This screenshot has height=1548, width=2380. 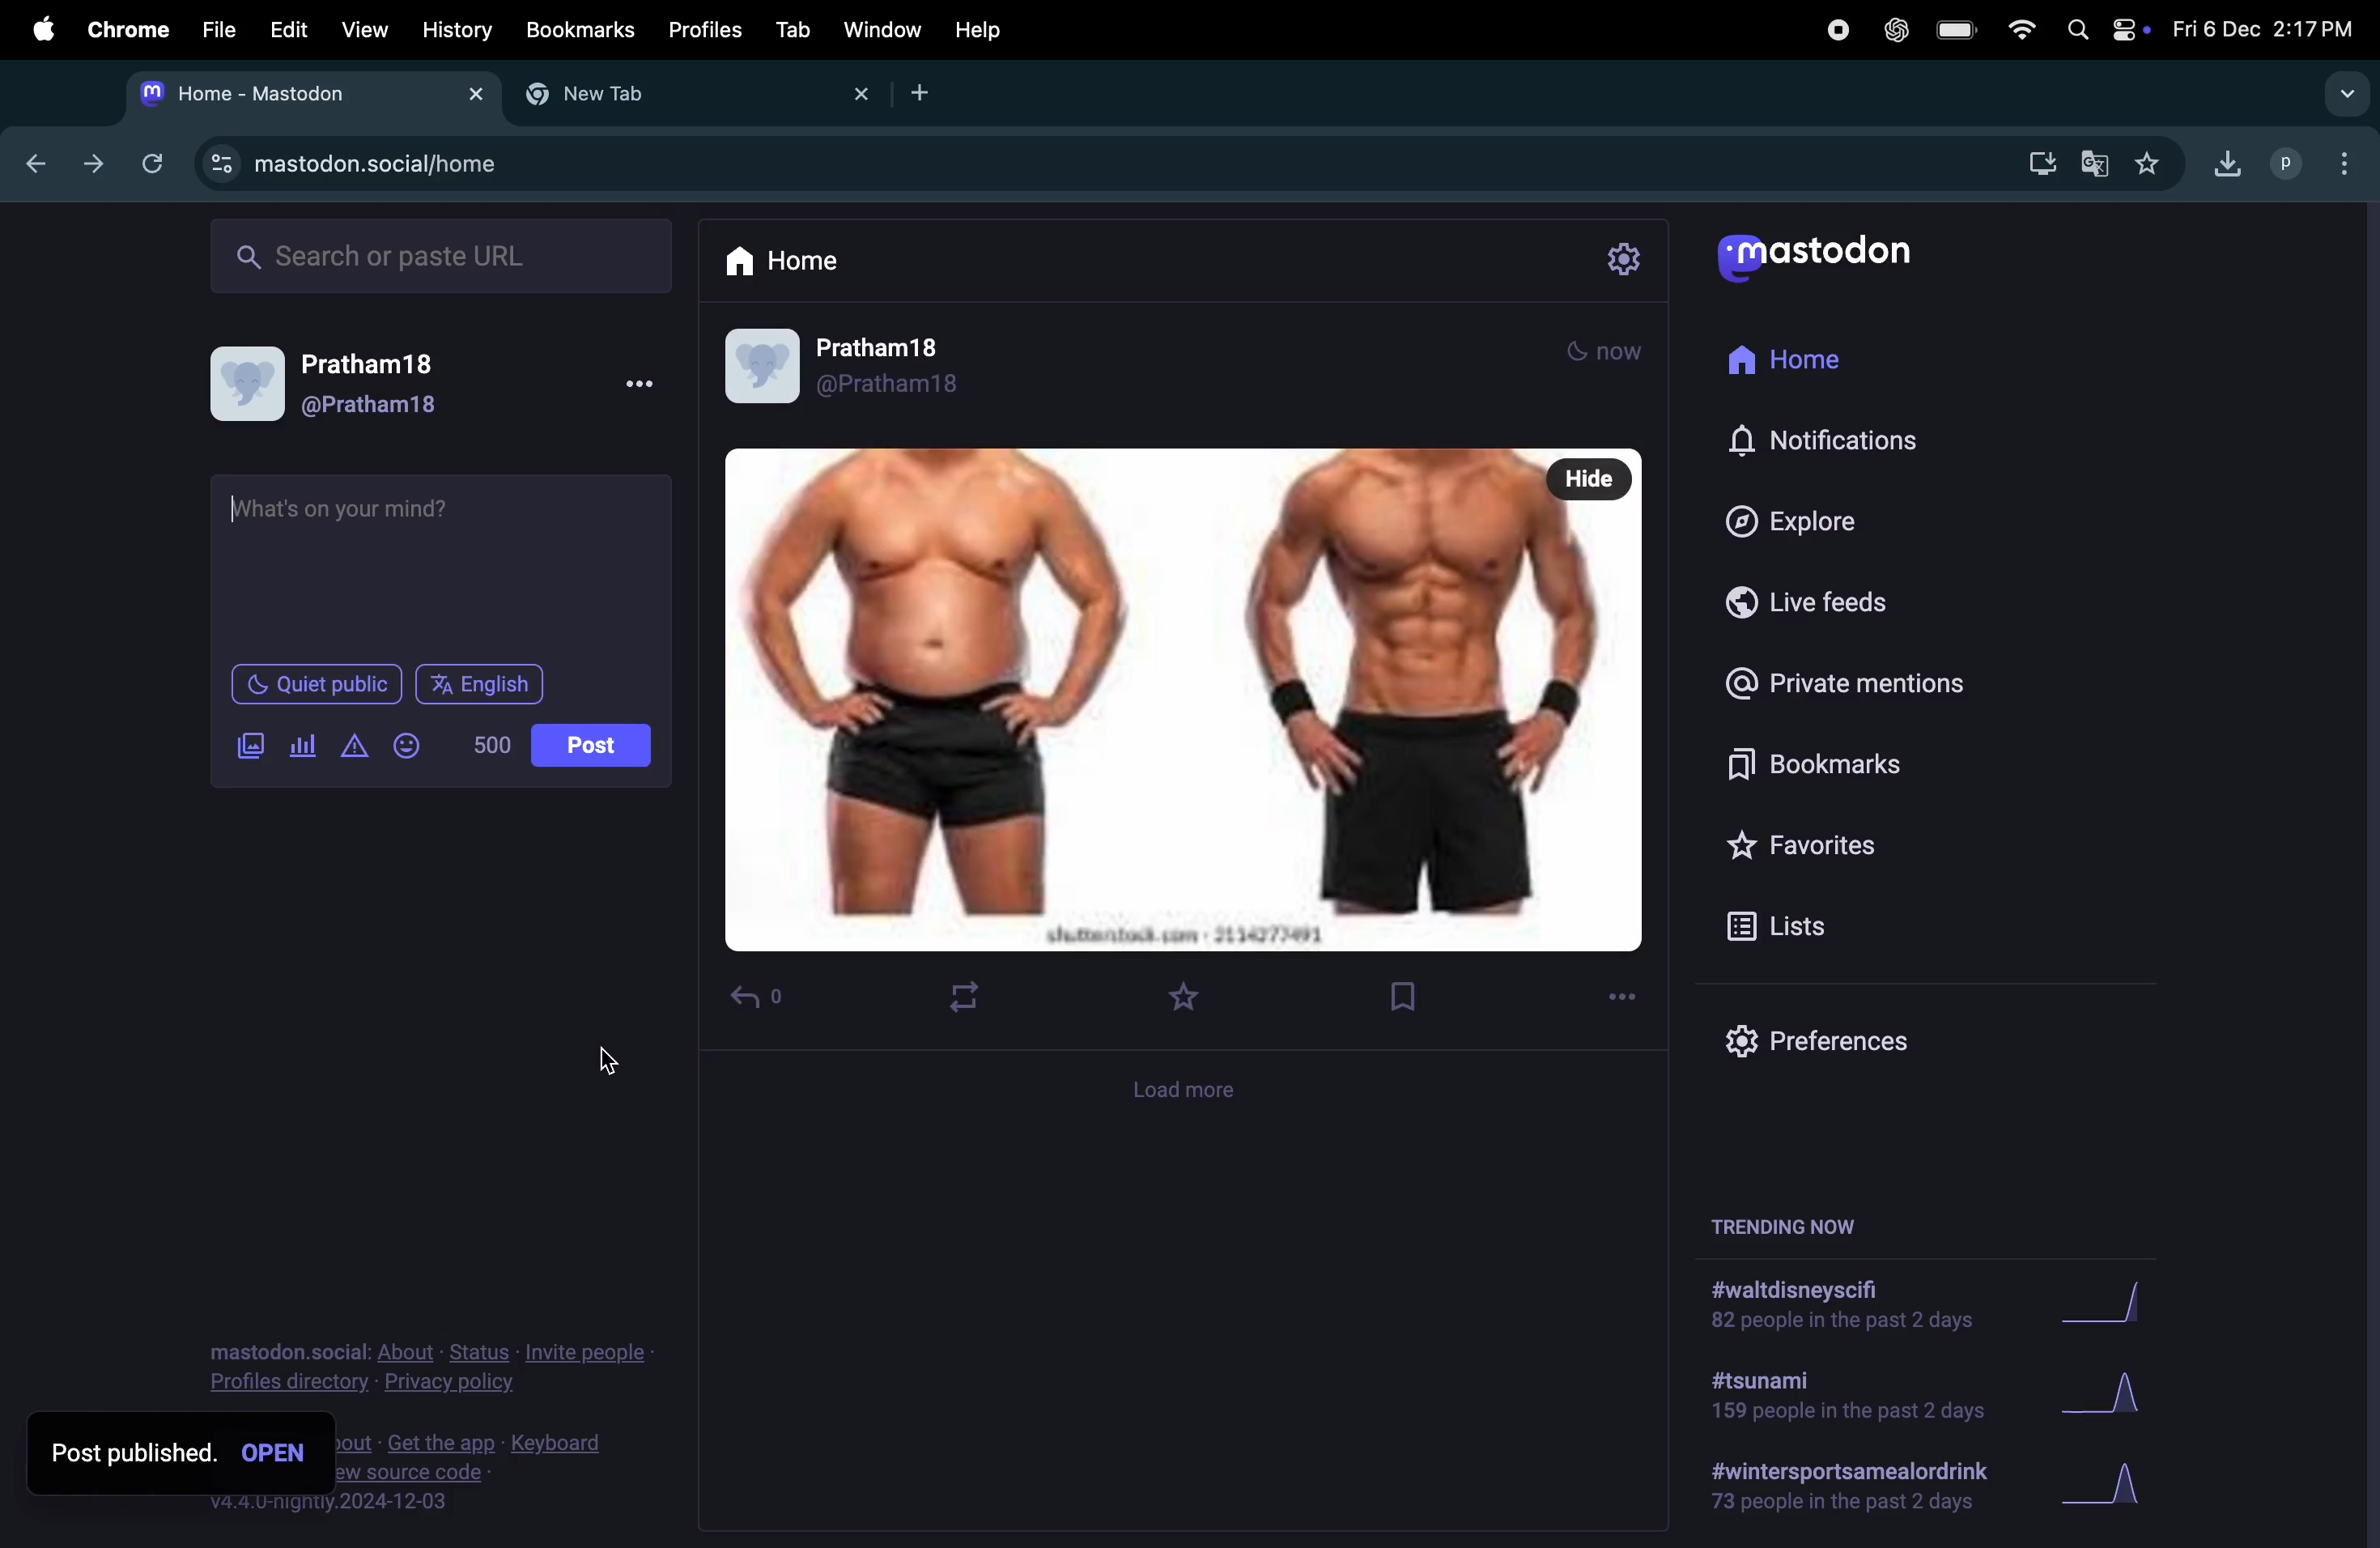 What do you see at coordinates (966, 998) in the screenshot?
I see `boost` at bounding box center [966, 998].